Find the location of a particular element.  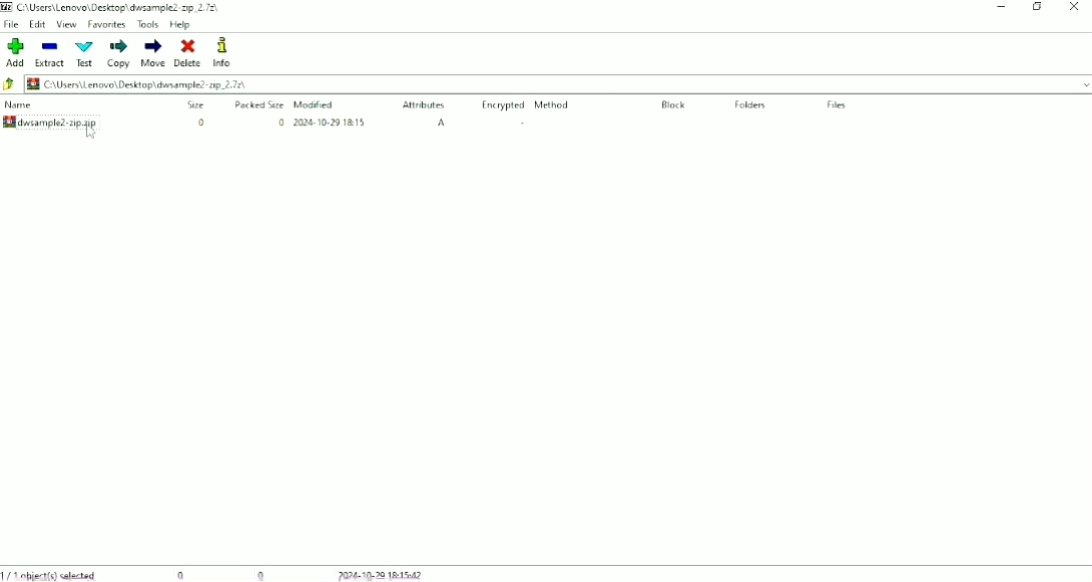

Restore Down is located at coordinates (1039, 7).